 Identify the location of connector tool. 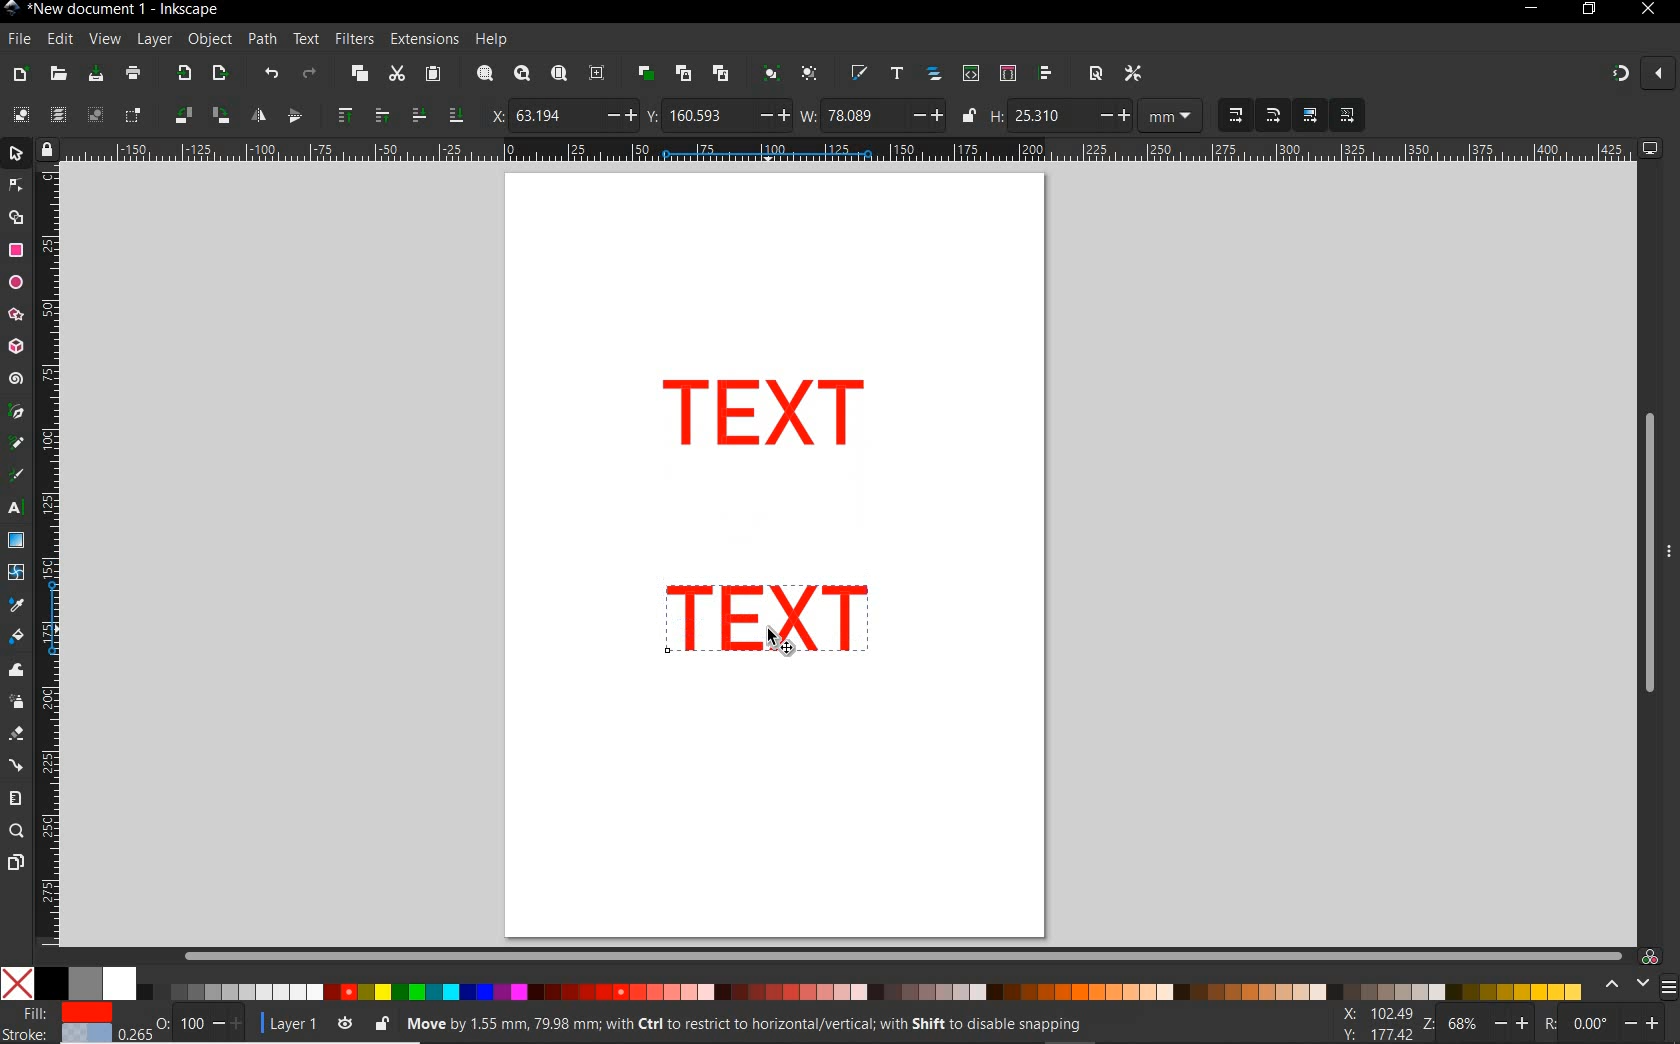
(16, 765).